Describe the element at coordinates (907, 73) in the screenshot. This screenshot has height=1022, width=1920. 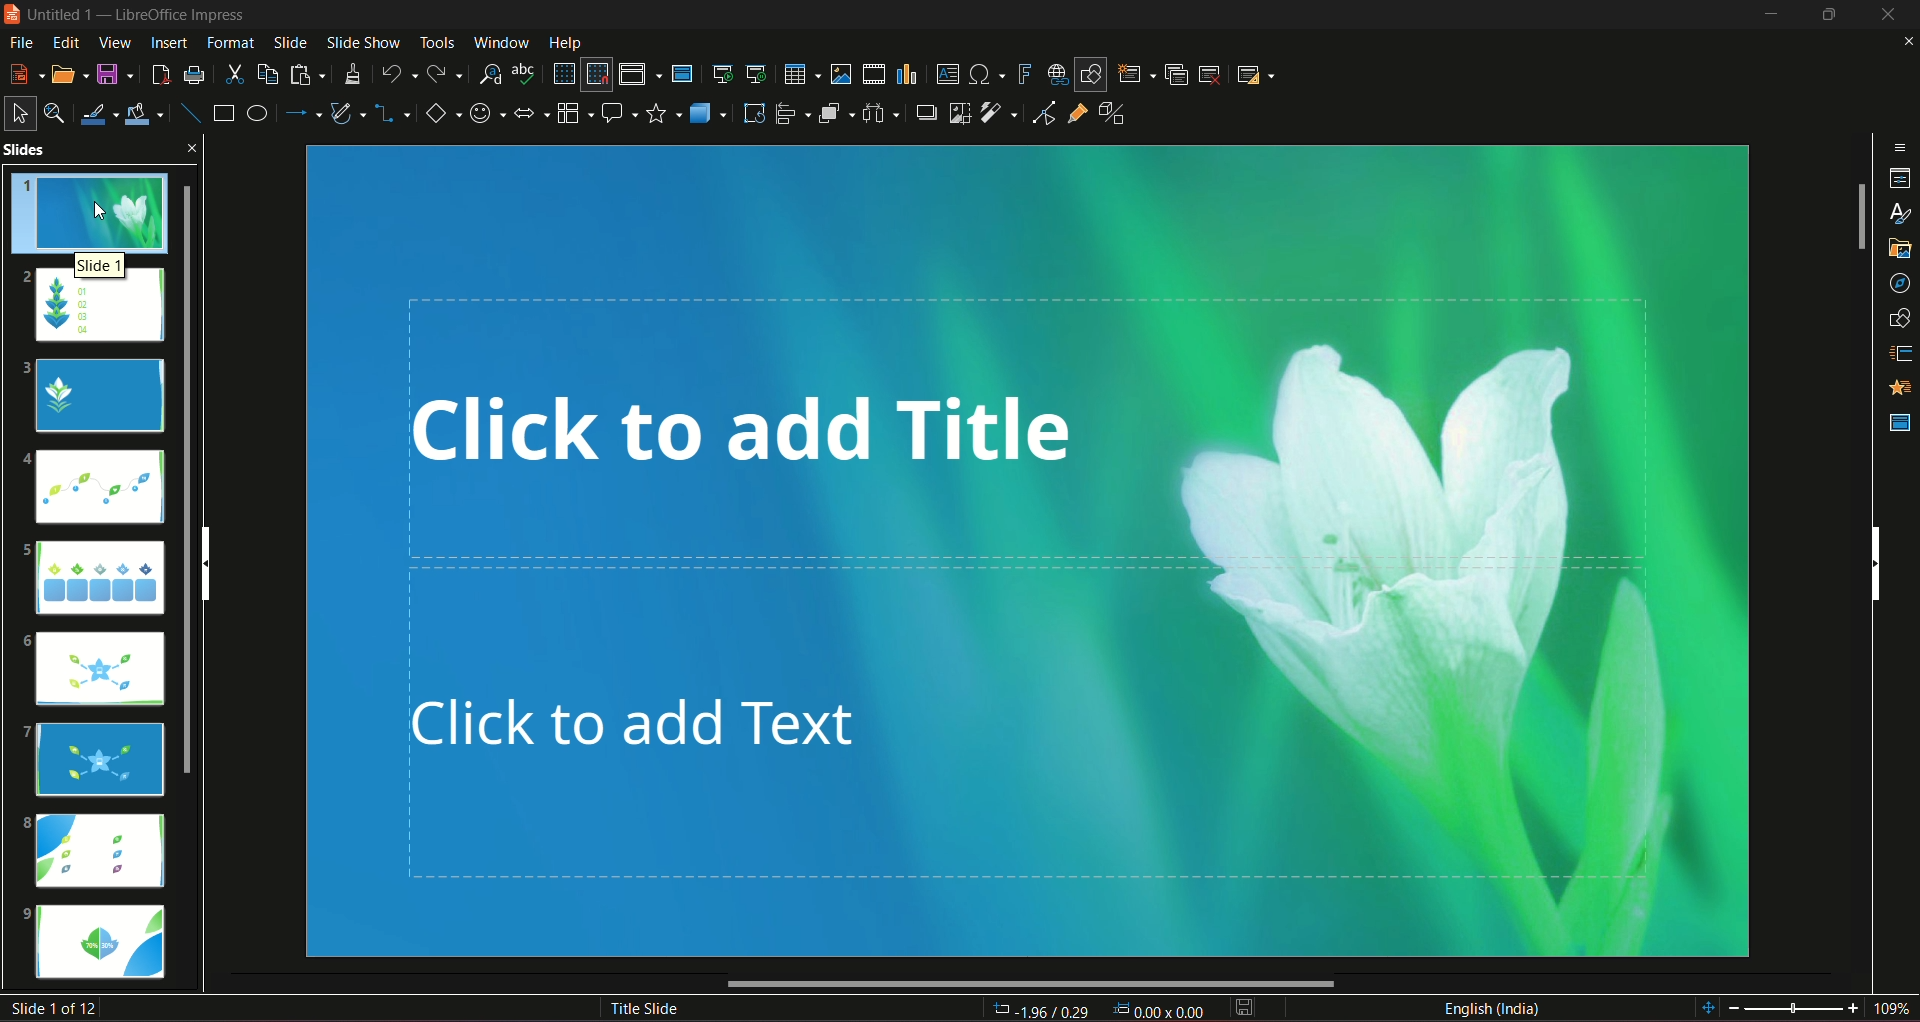
I see `insert chart` at that location.